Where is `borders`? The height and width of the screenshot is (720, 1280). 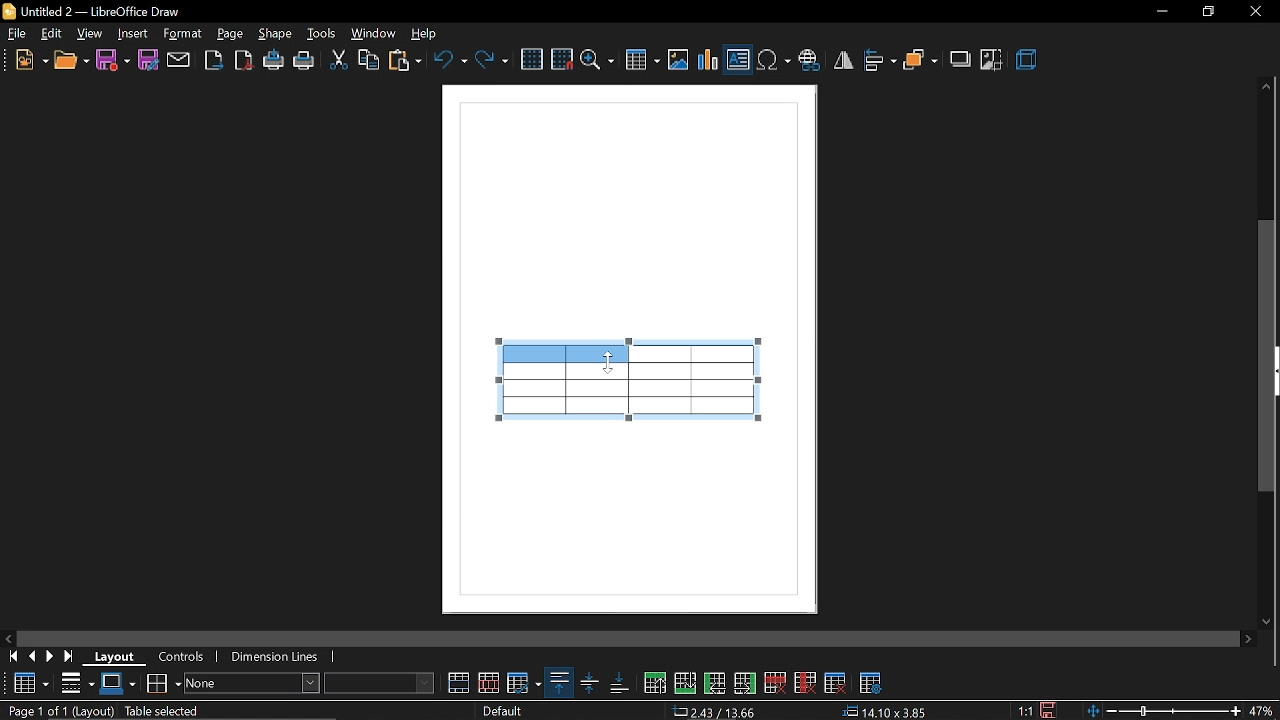 borders is located at coordinates (163, 682).